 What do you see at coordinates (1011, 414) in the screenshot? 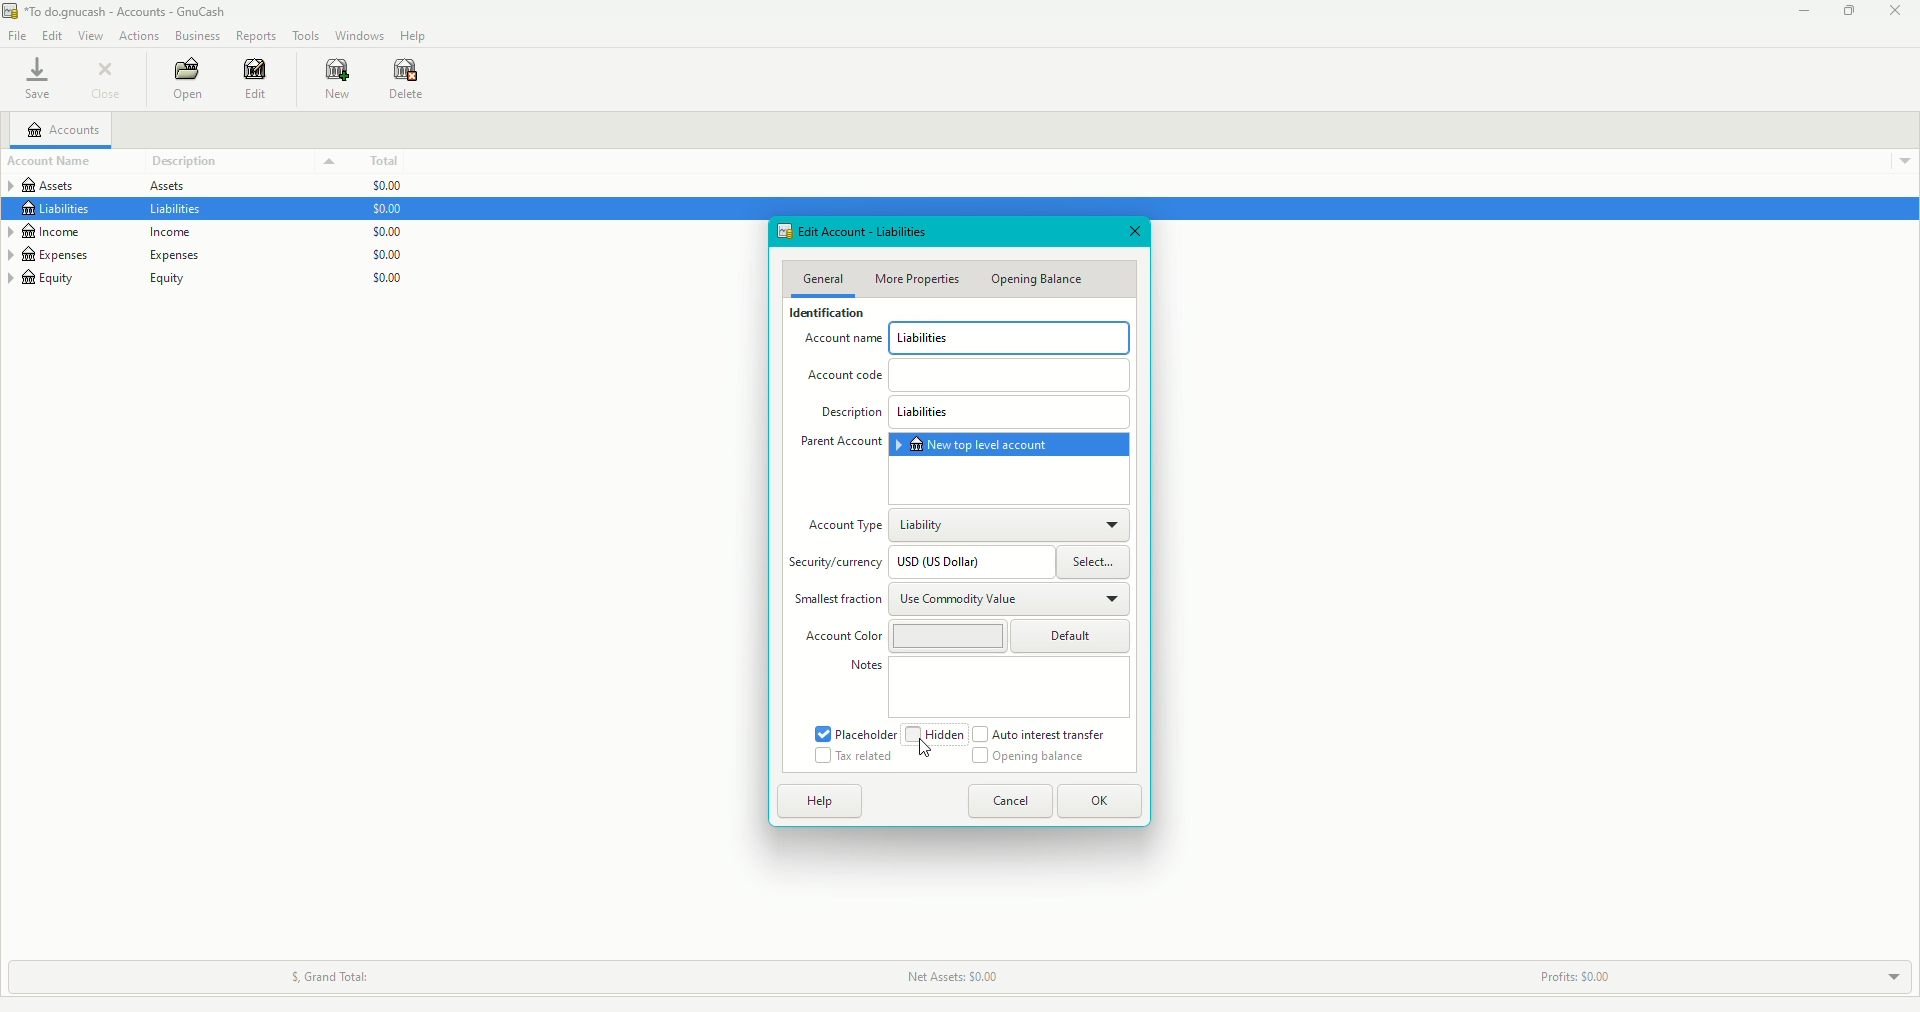
I see `Liabilities` at bounding box center [1011, 414].